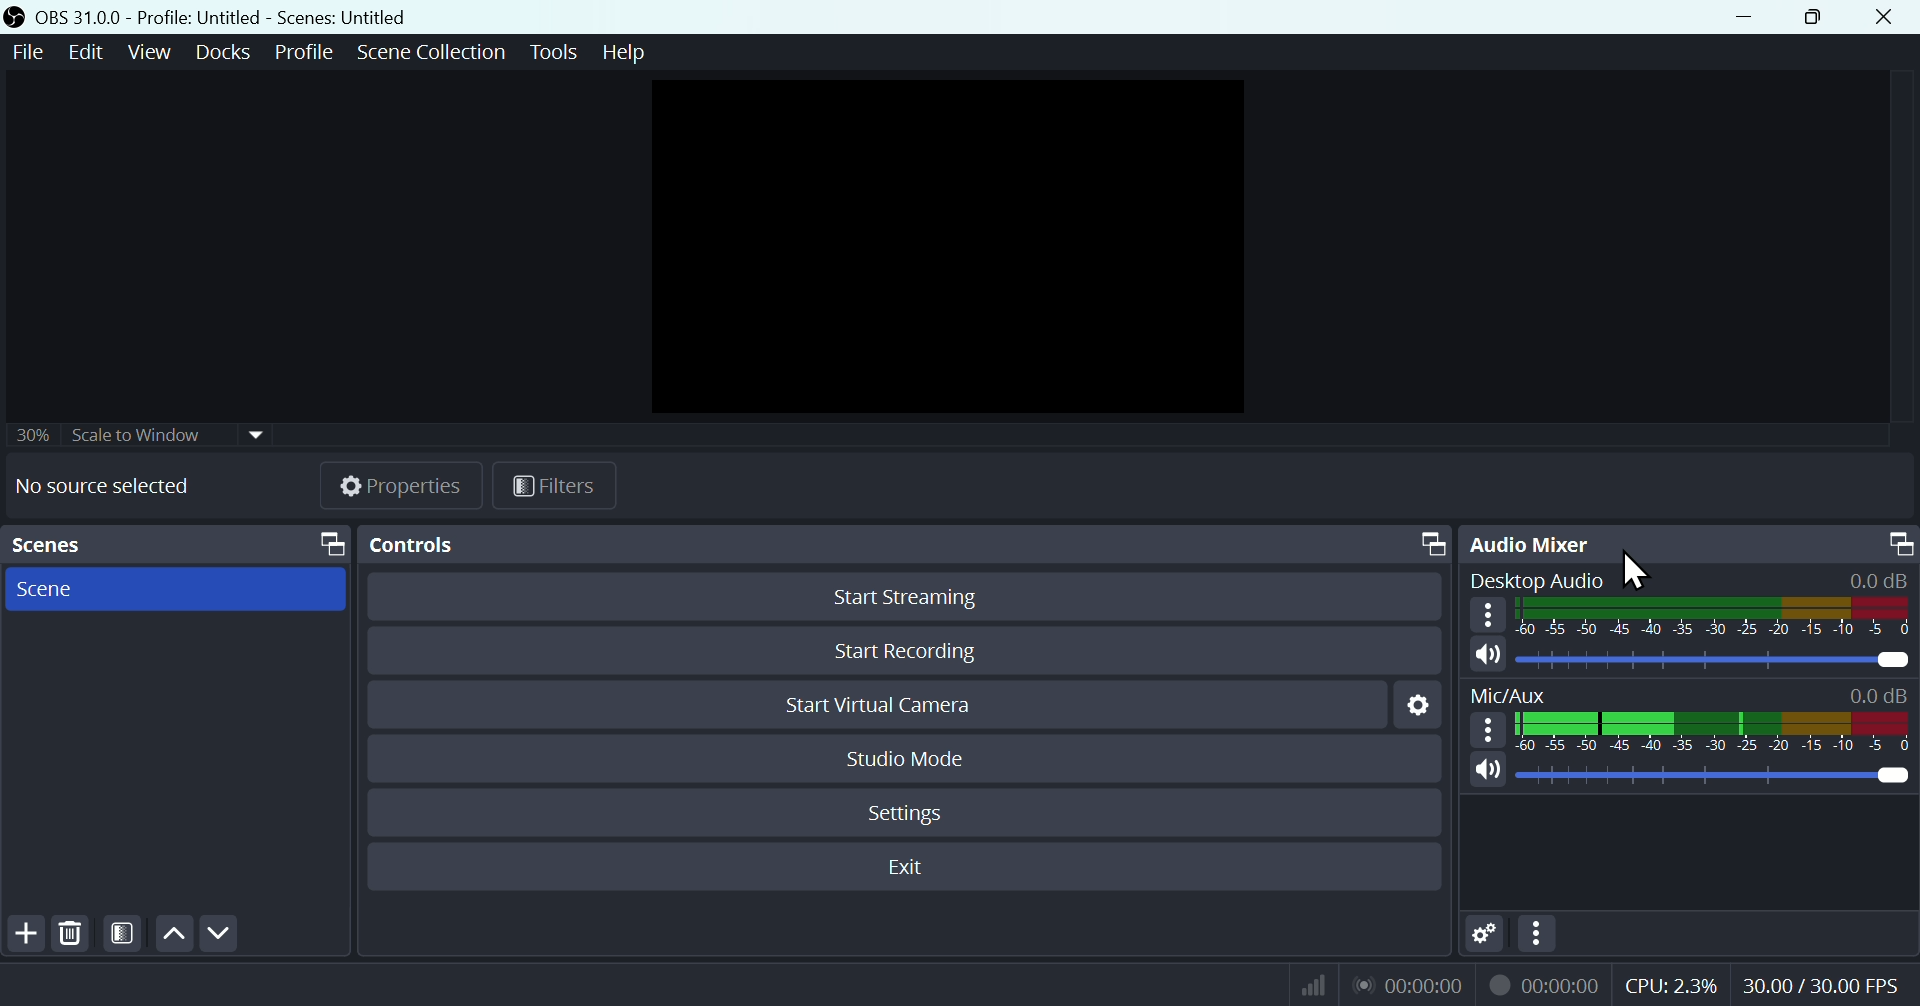  What do you see at coordinates (1713, 777) in the screenshot?
I see `Mic/Aux` at bounding box center [1713, 777].